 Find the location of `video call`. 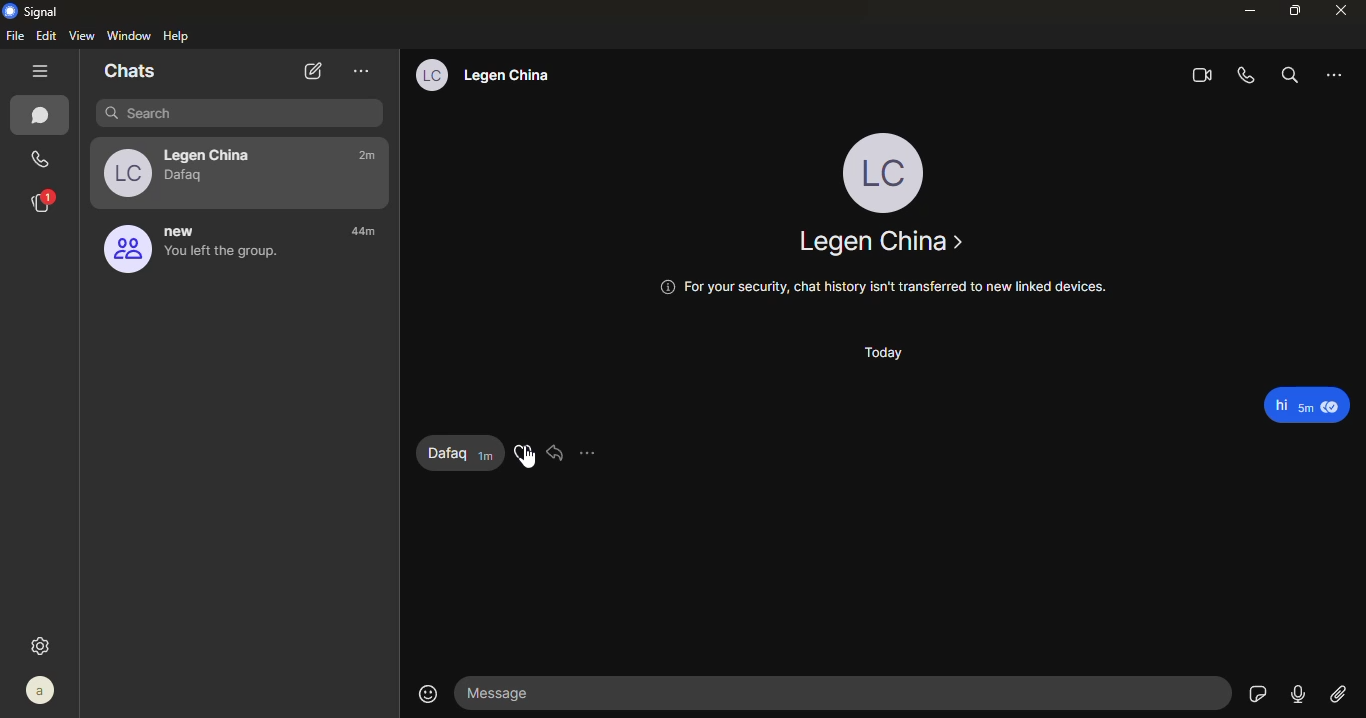

video call is located at coordinates (1199, 77).